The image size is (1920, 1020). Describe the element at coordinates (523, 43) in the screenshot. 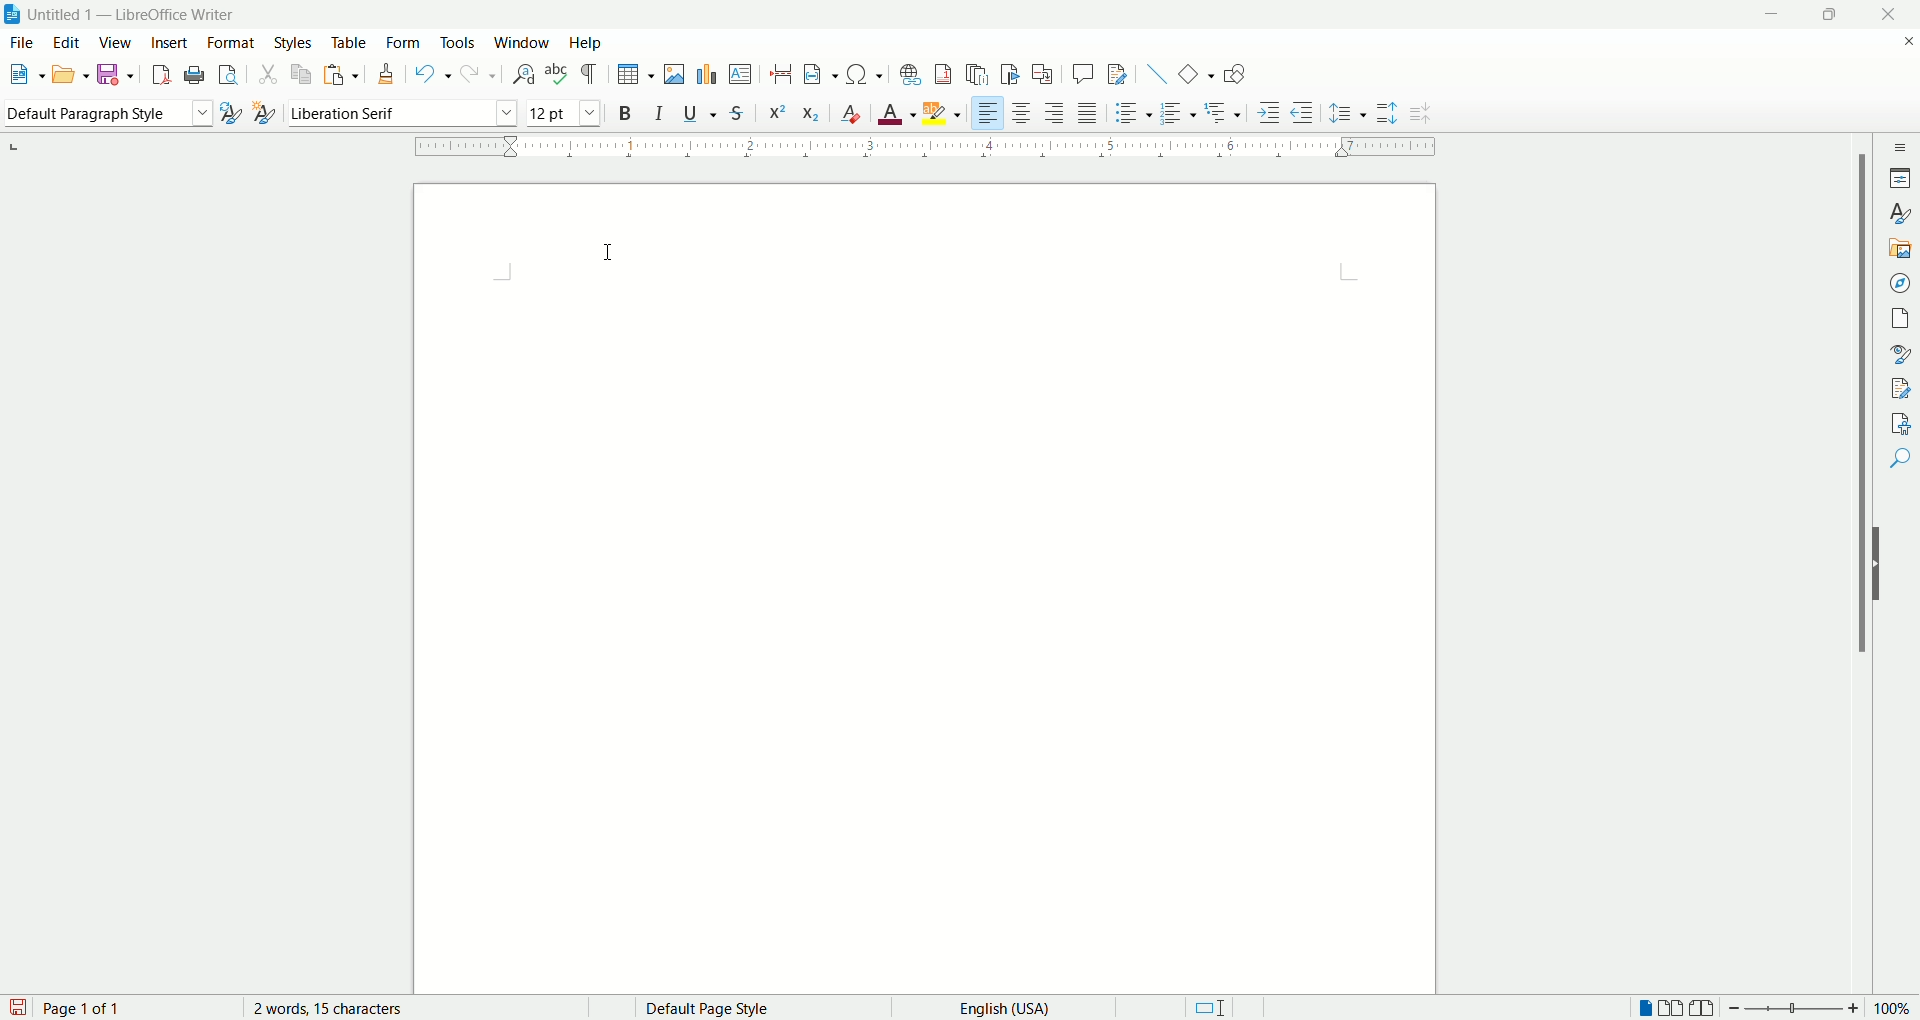

I see `window` at that location.